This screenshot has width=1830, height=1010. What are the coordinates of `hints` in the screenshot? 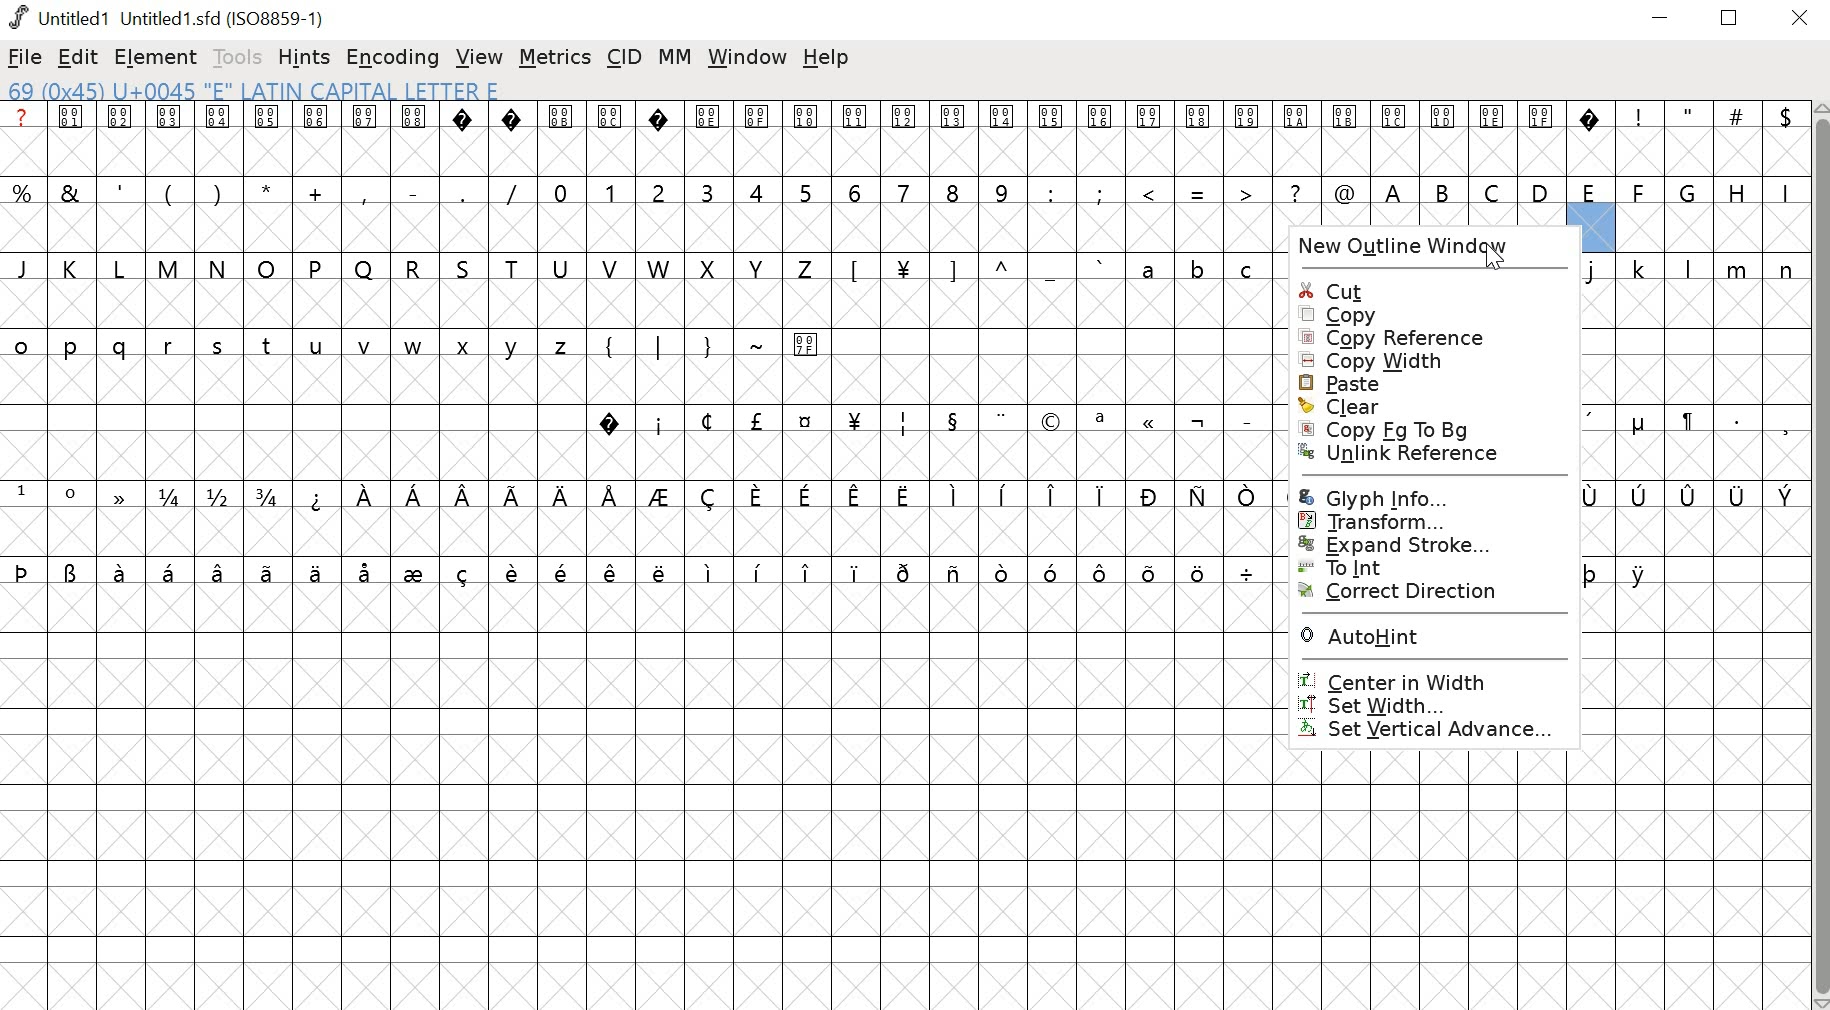 It's located at (305, 58).